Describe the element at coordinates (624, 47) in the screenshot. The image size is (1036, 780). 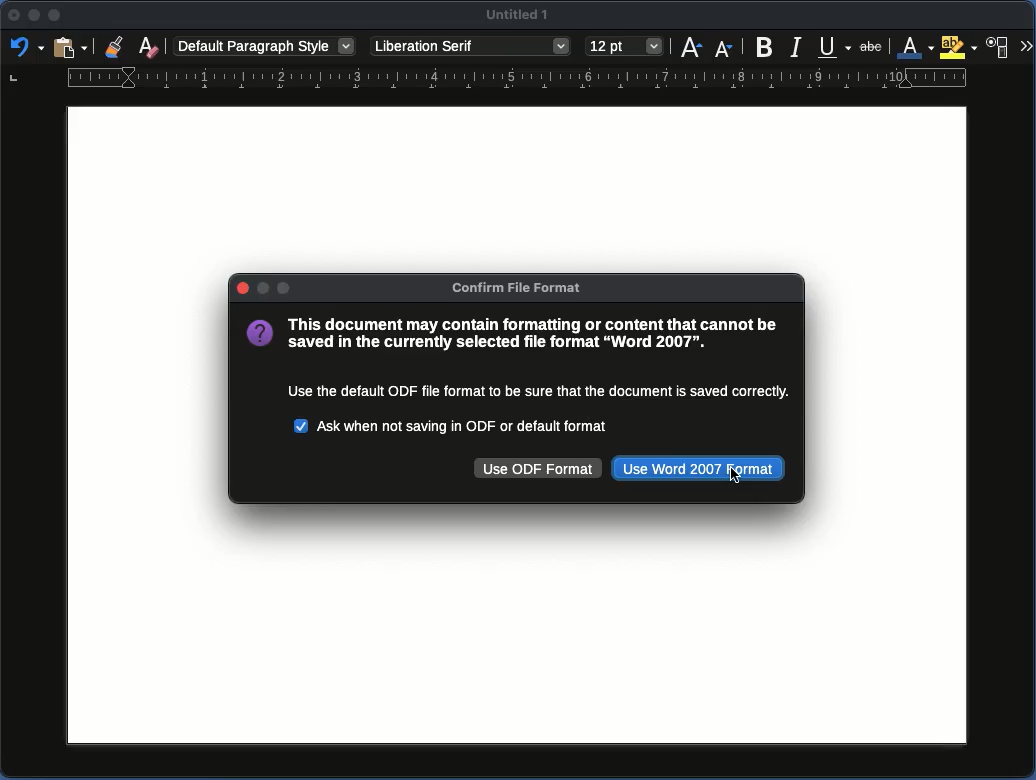
I see `Size` at that location.